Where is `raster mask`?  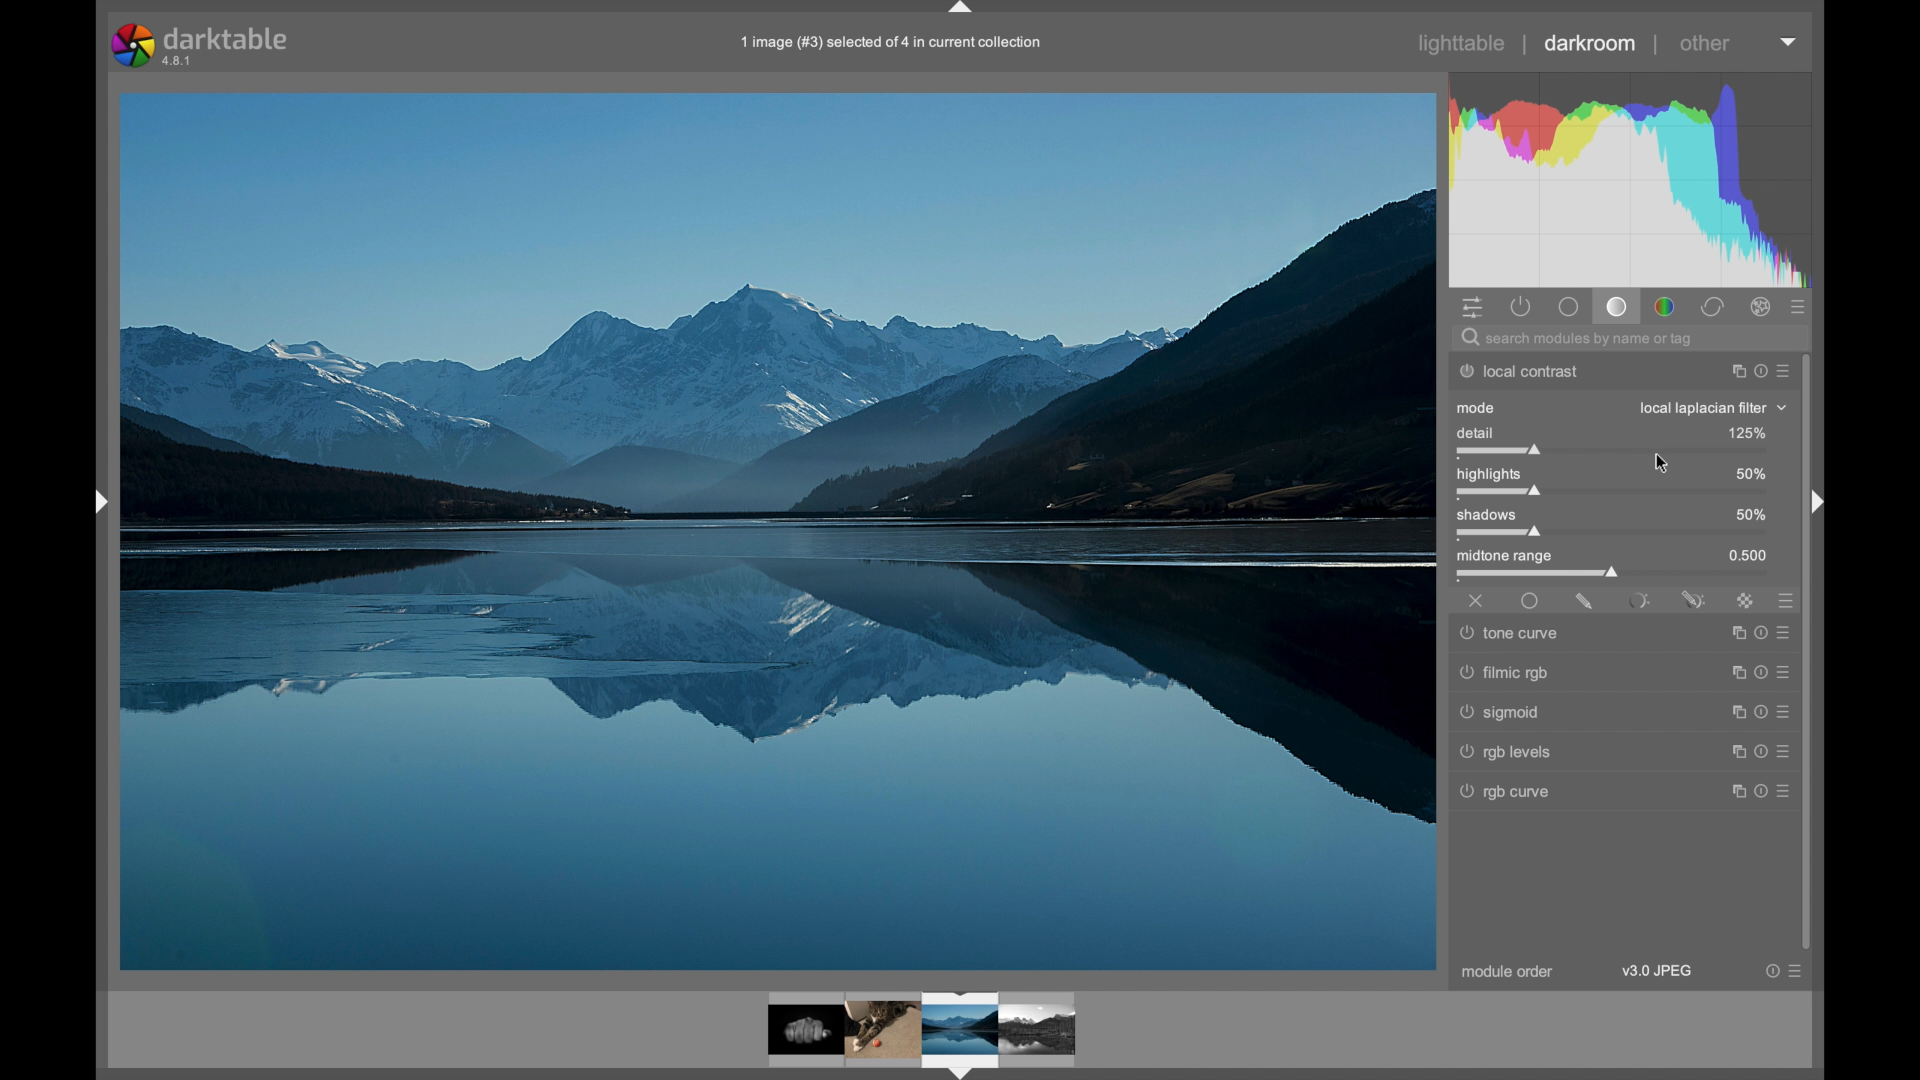
raster mask is located at coordinates (1745, 600).